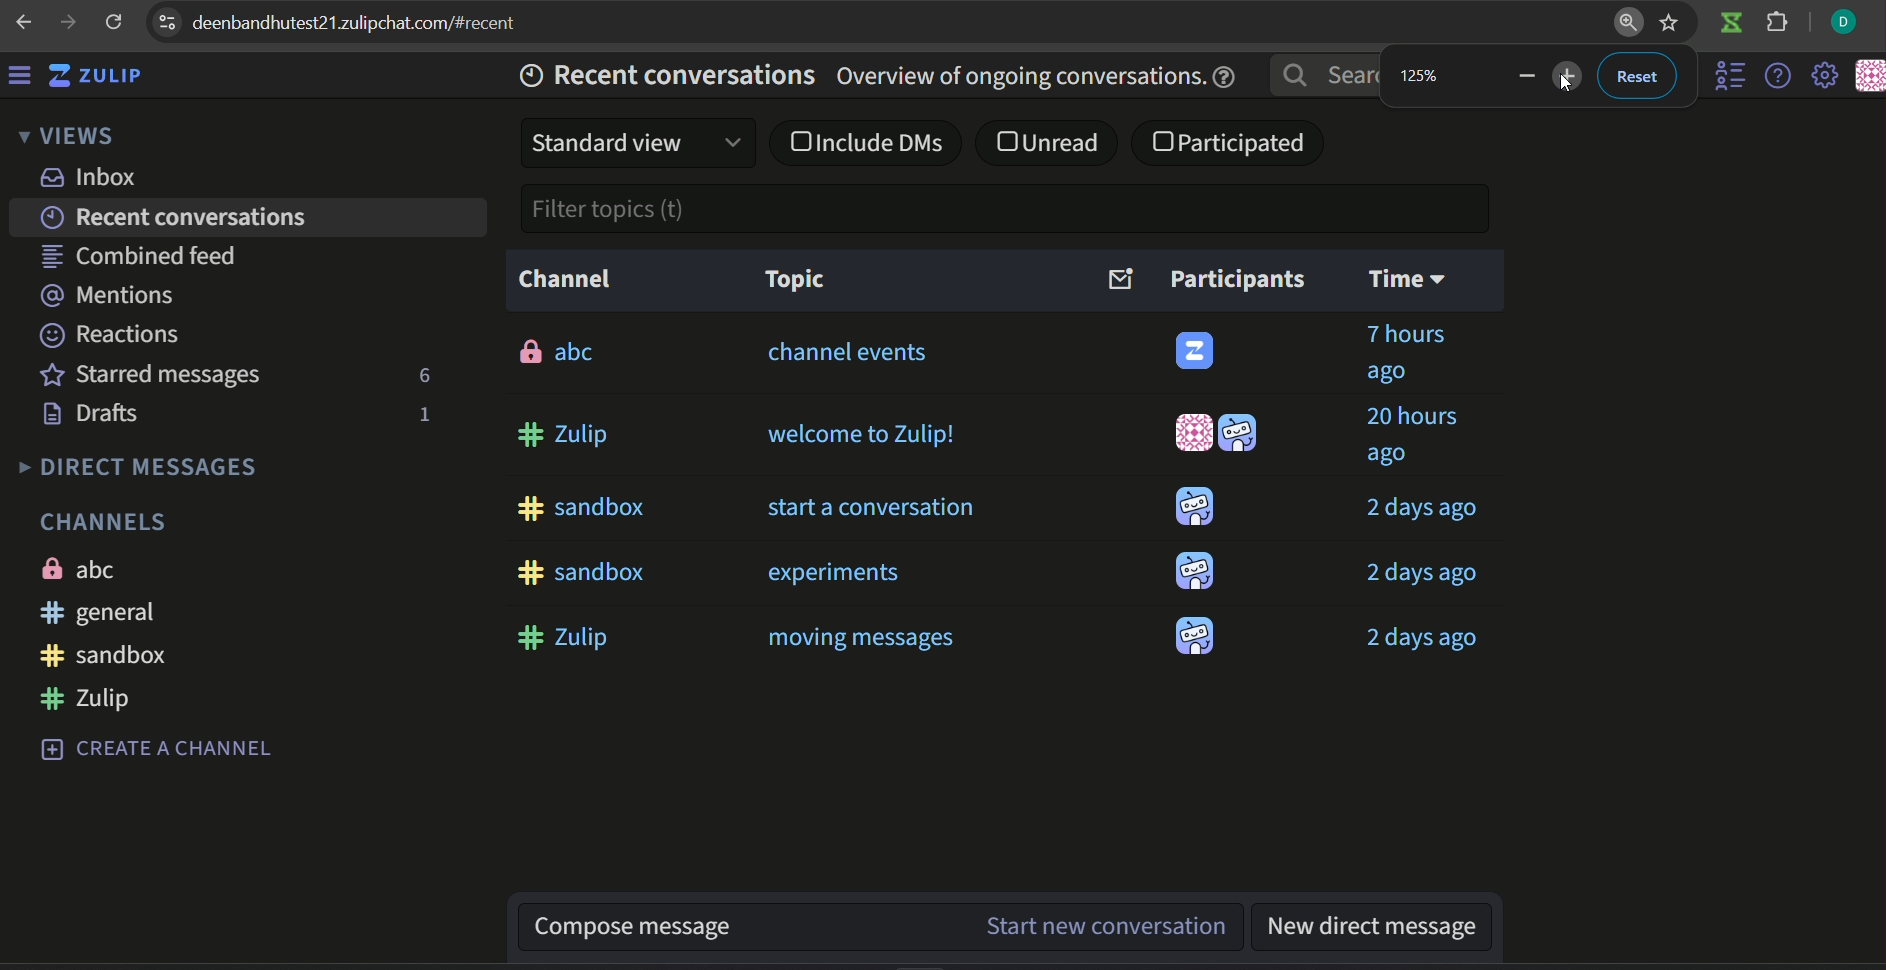  Describe the element at coordinates (1233, 143) in the screenshot. I see `Participated` at that location.